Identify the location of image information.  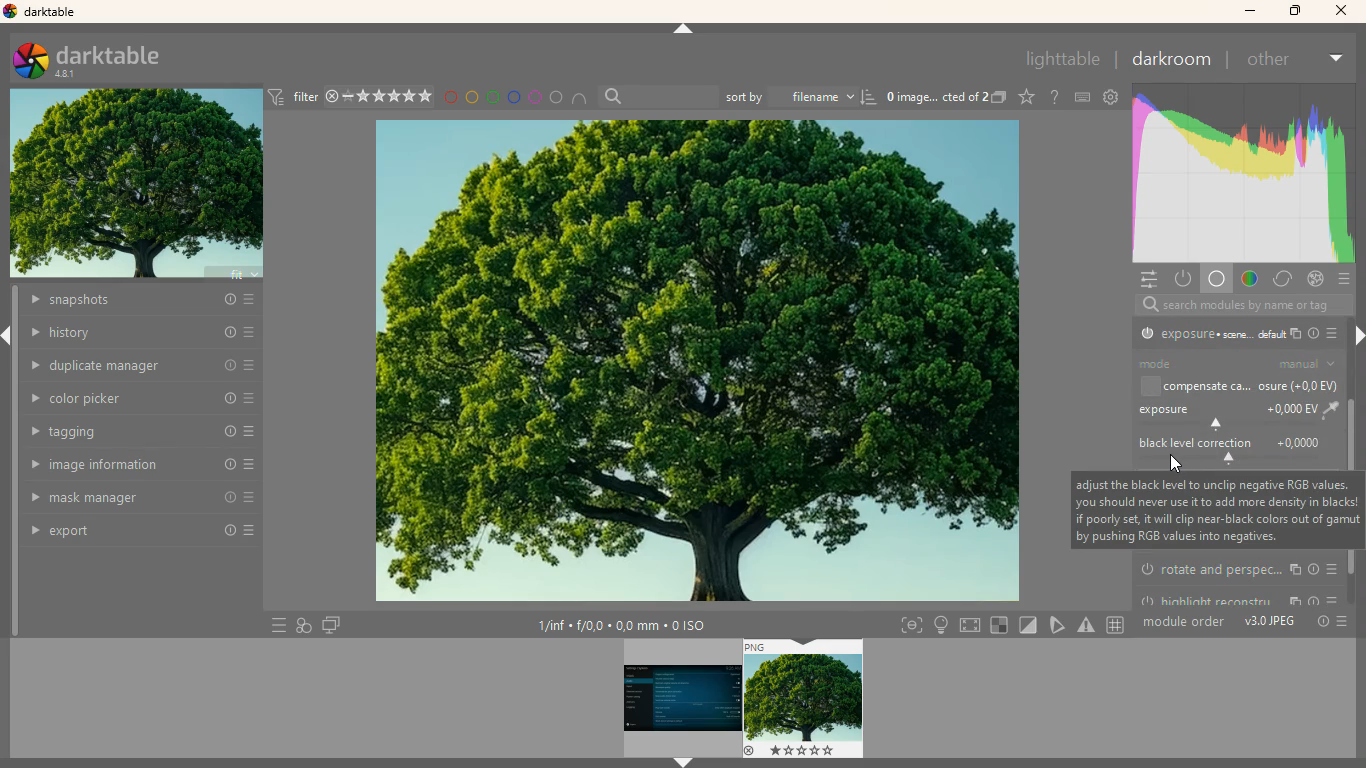
(626, 625).